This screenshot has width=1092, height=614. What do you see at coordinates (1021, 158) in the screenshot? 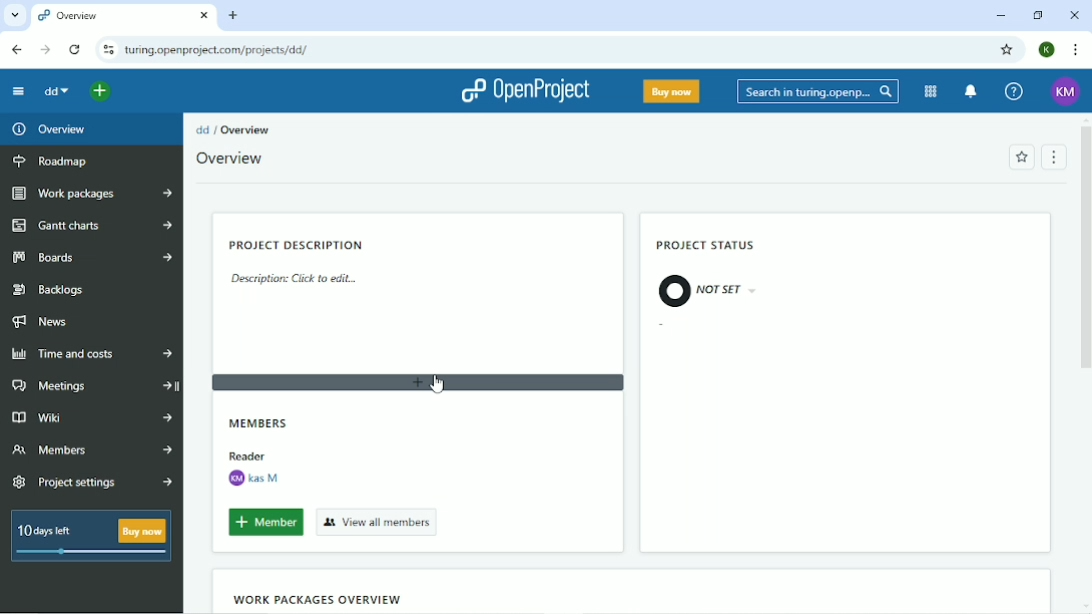
I see `Add to favorites` at bounding box center [1021, 158].